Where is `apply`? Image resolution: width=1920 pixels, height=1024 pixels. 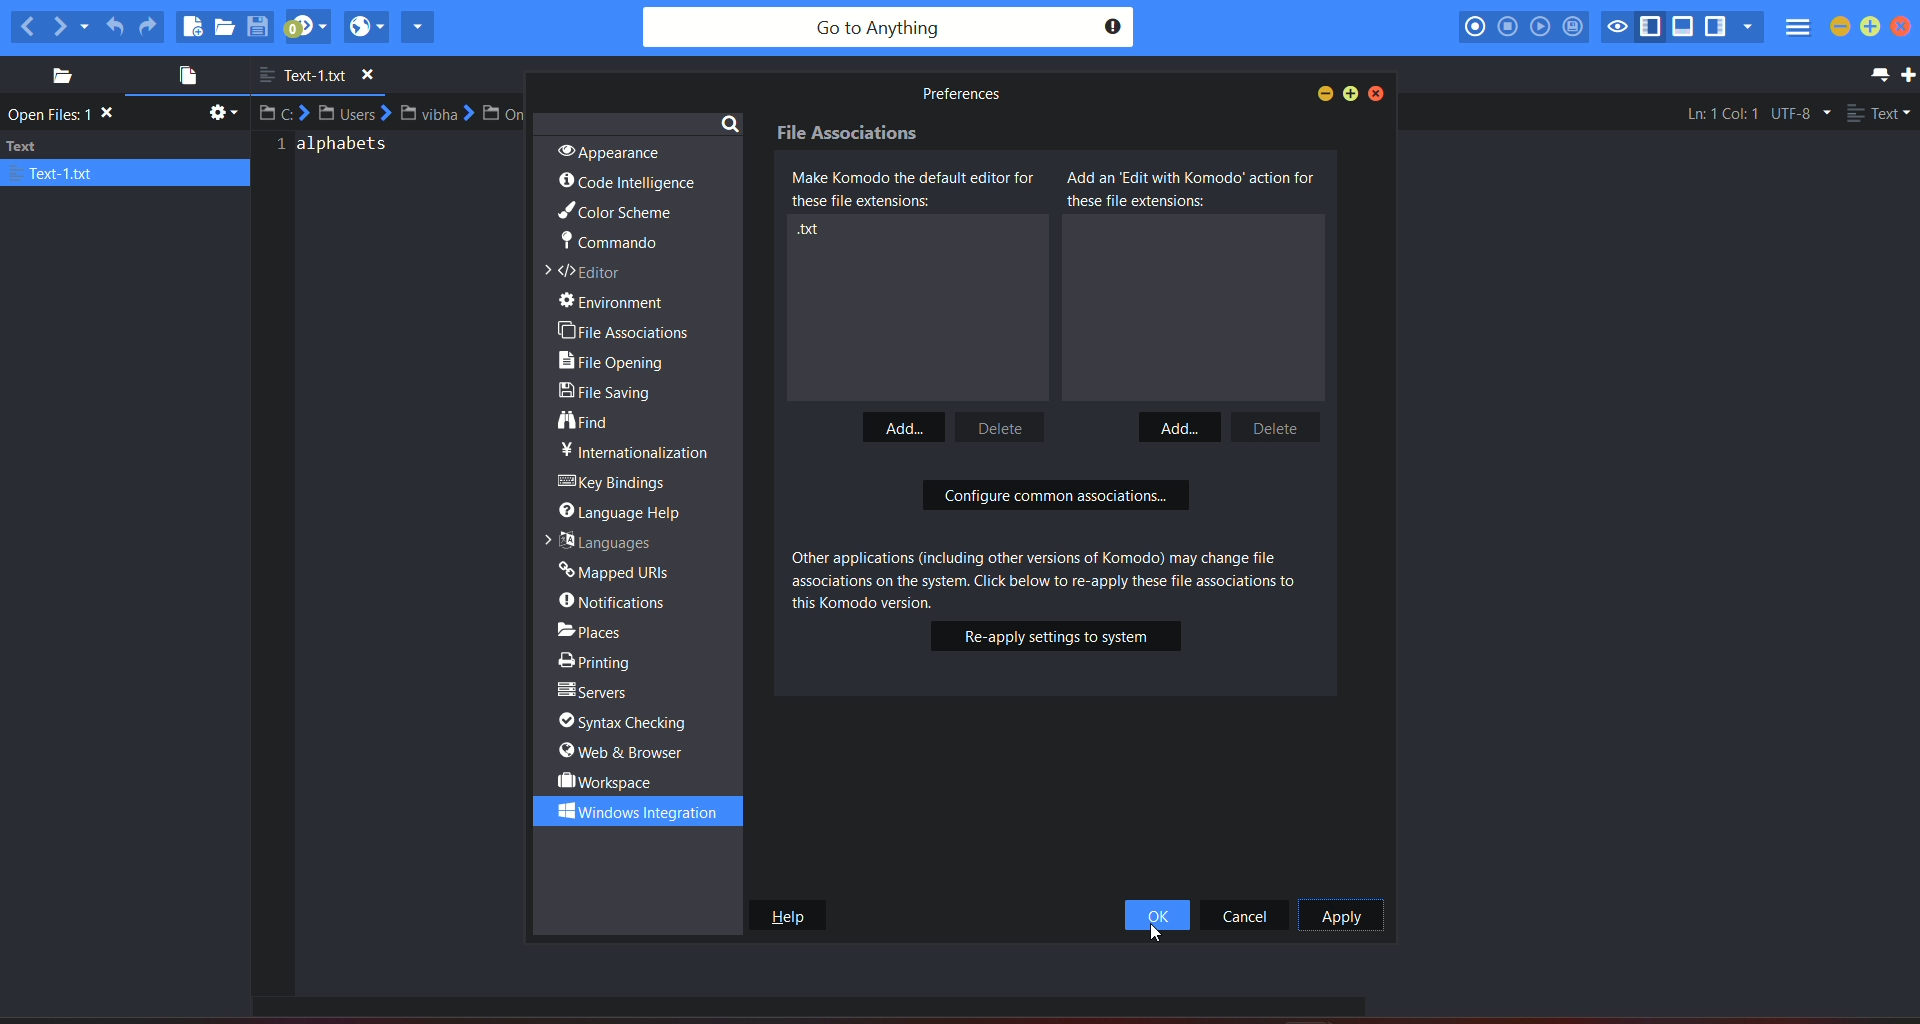
apply is located at coordinates (1340, 916).